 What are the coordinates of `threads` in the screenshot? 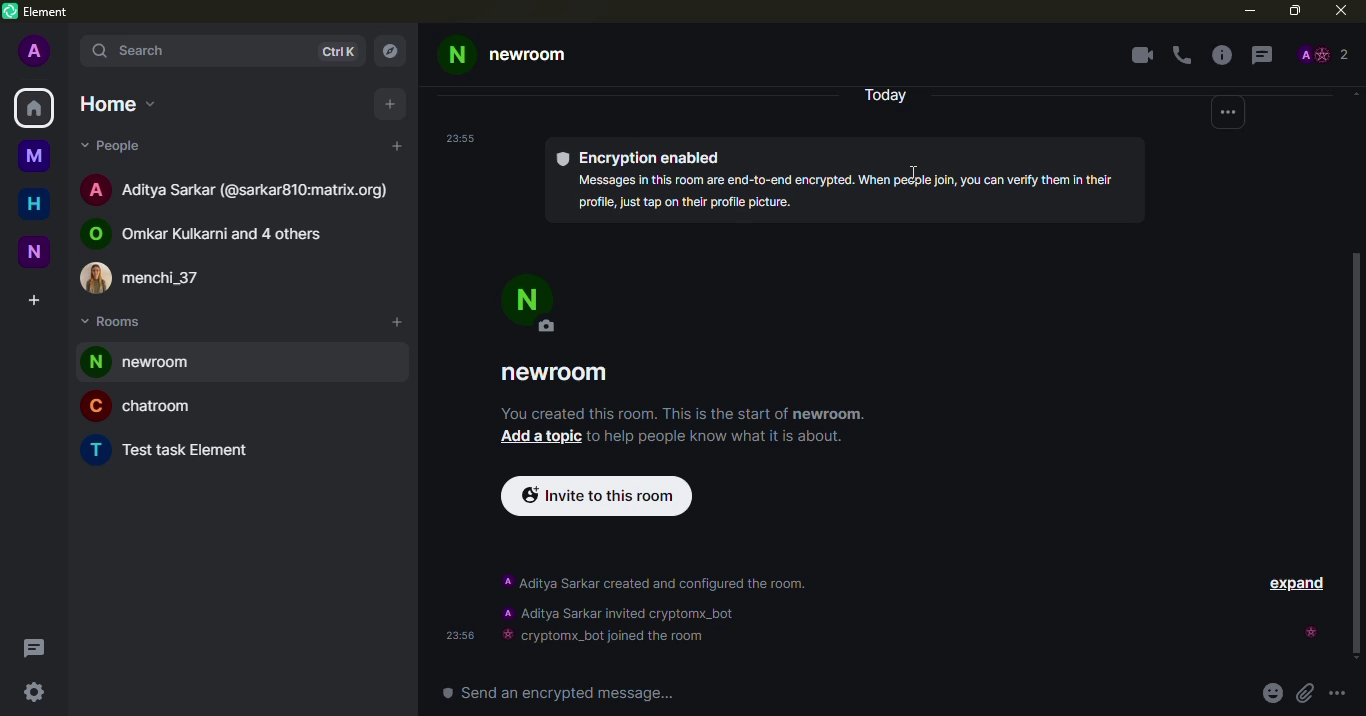 It's located at (1264, 55).